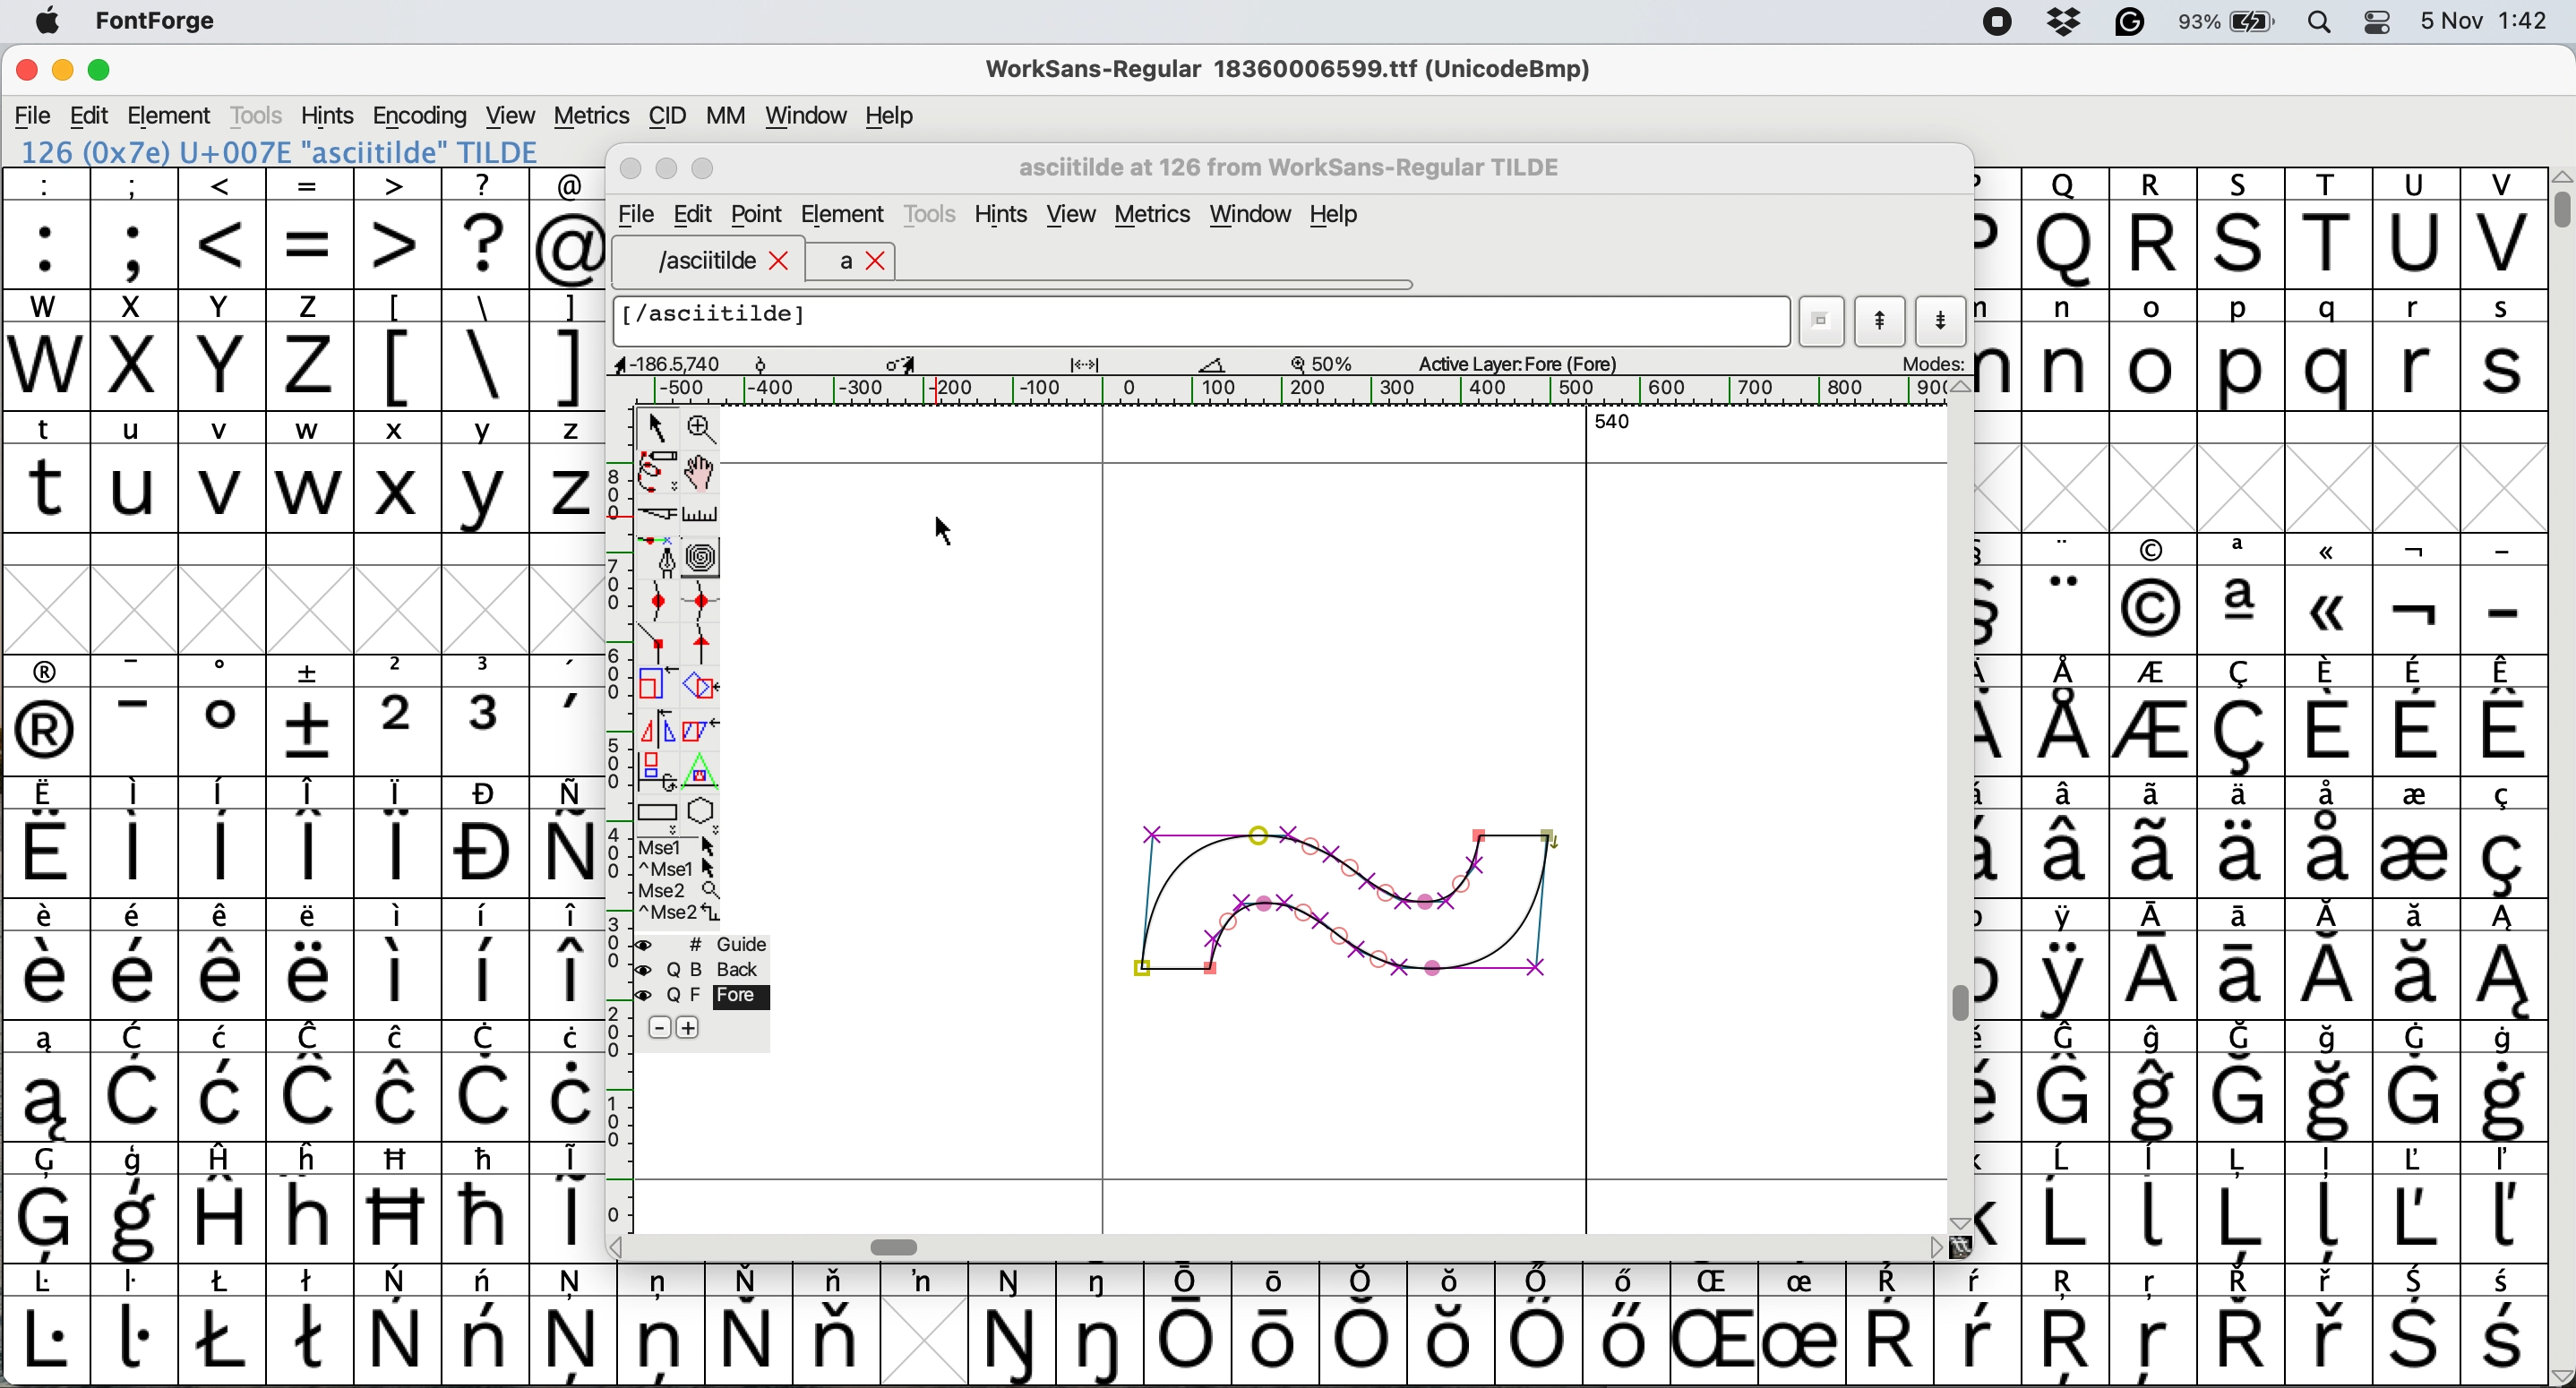  Describe the element at coordinates (706, 643) in the screenshot. I see `add a tangent point` at that location.